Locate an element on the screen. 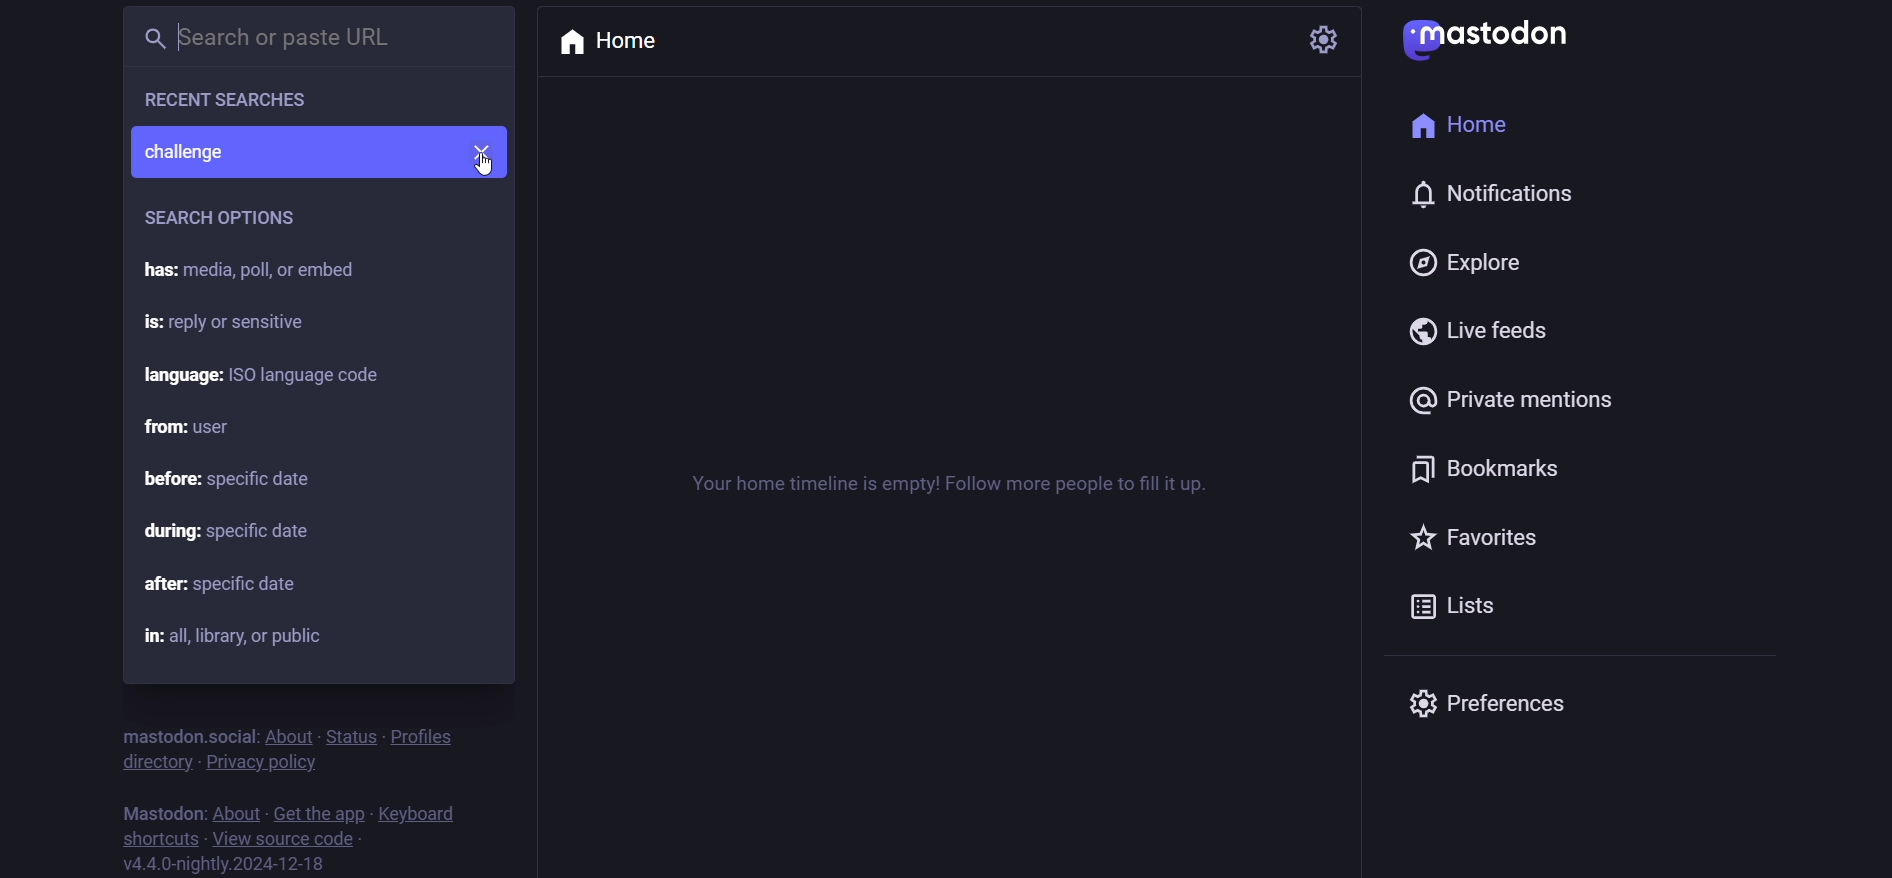 The height and width of the screenshot is (878, 1892). bookmark is located at coordinates (1495, 467).